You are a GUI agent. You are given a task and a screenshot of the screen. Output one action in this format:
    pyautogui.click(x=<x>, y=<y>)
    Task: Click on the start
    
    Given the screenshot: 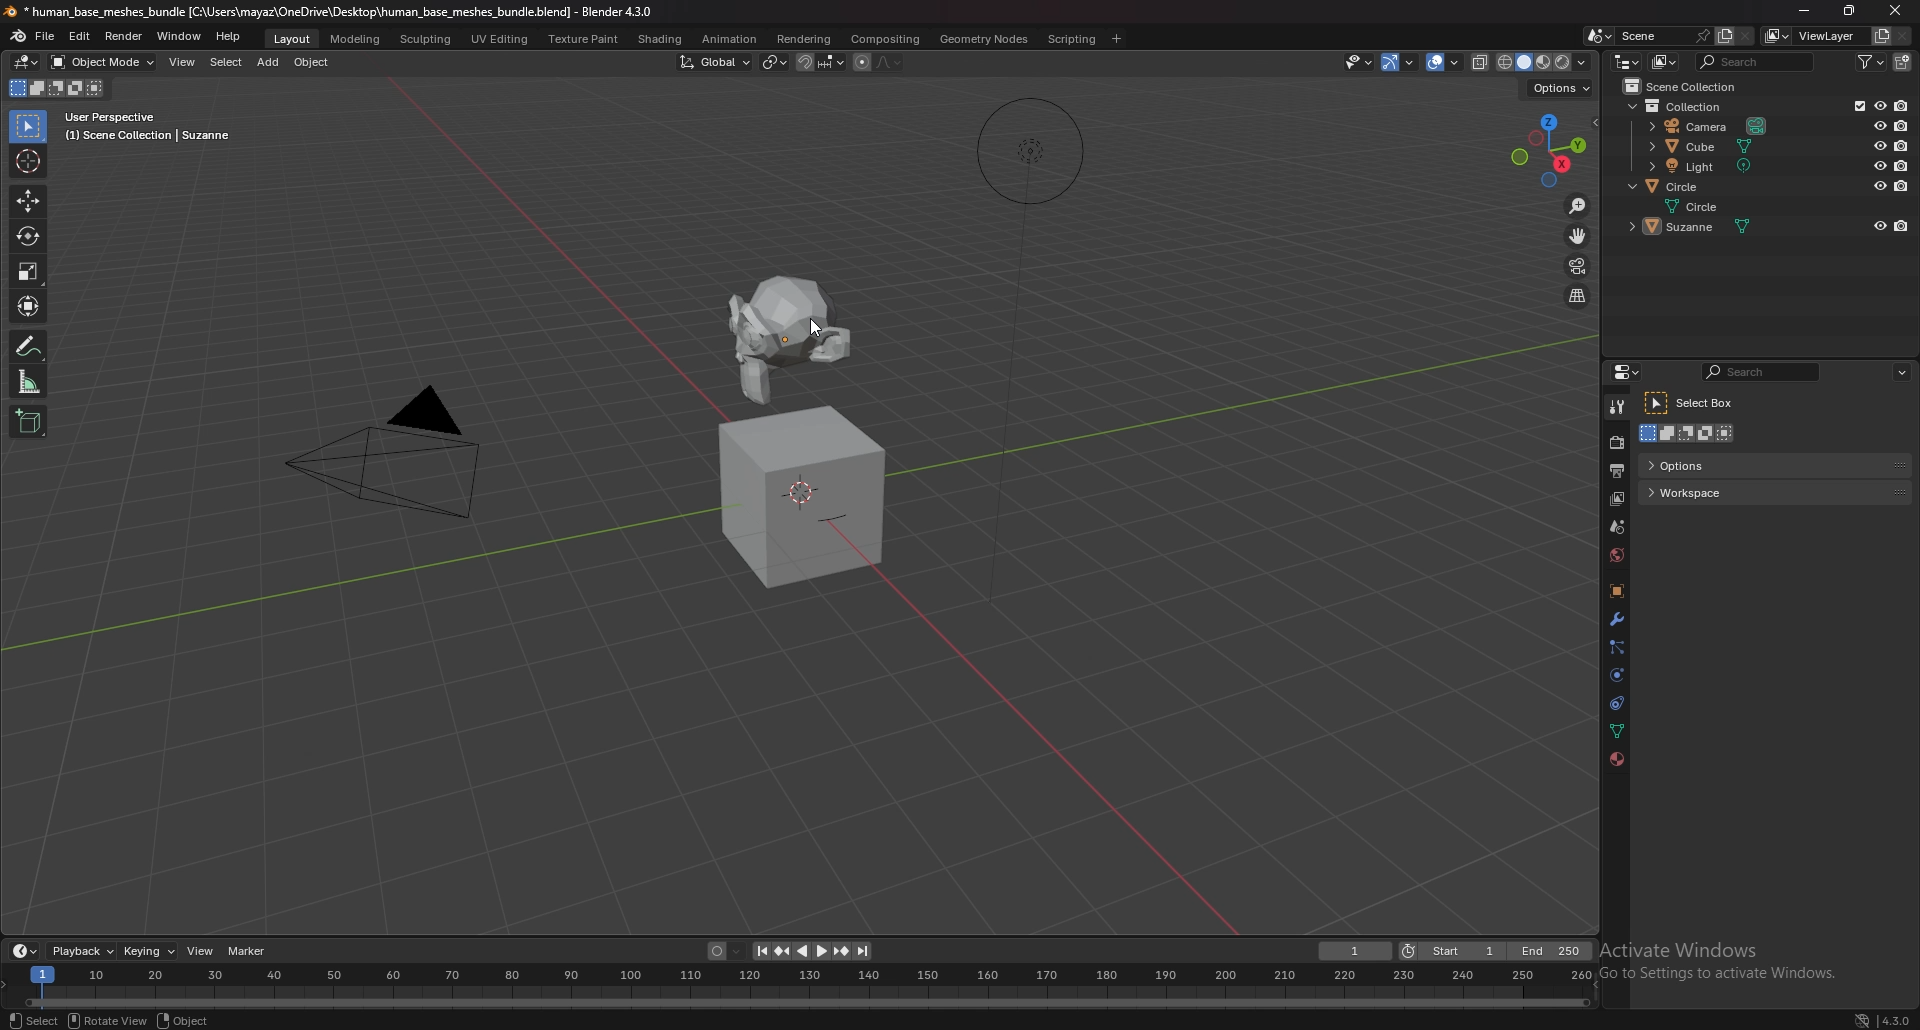 What is the action you would take?
    pyautogui.click(x=1453, y=950)
    